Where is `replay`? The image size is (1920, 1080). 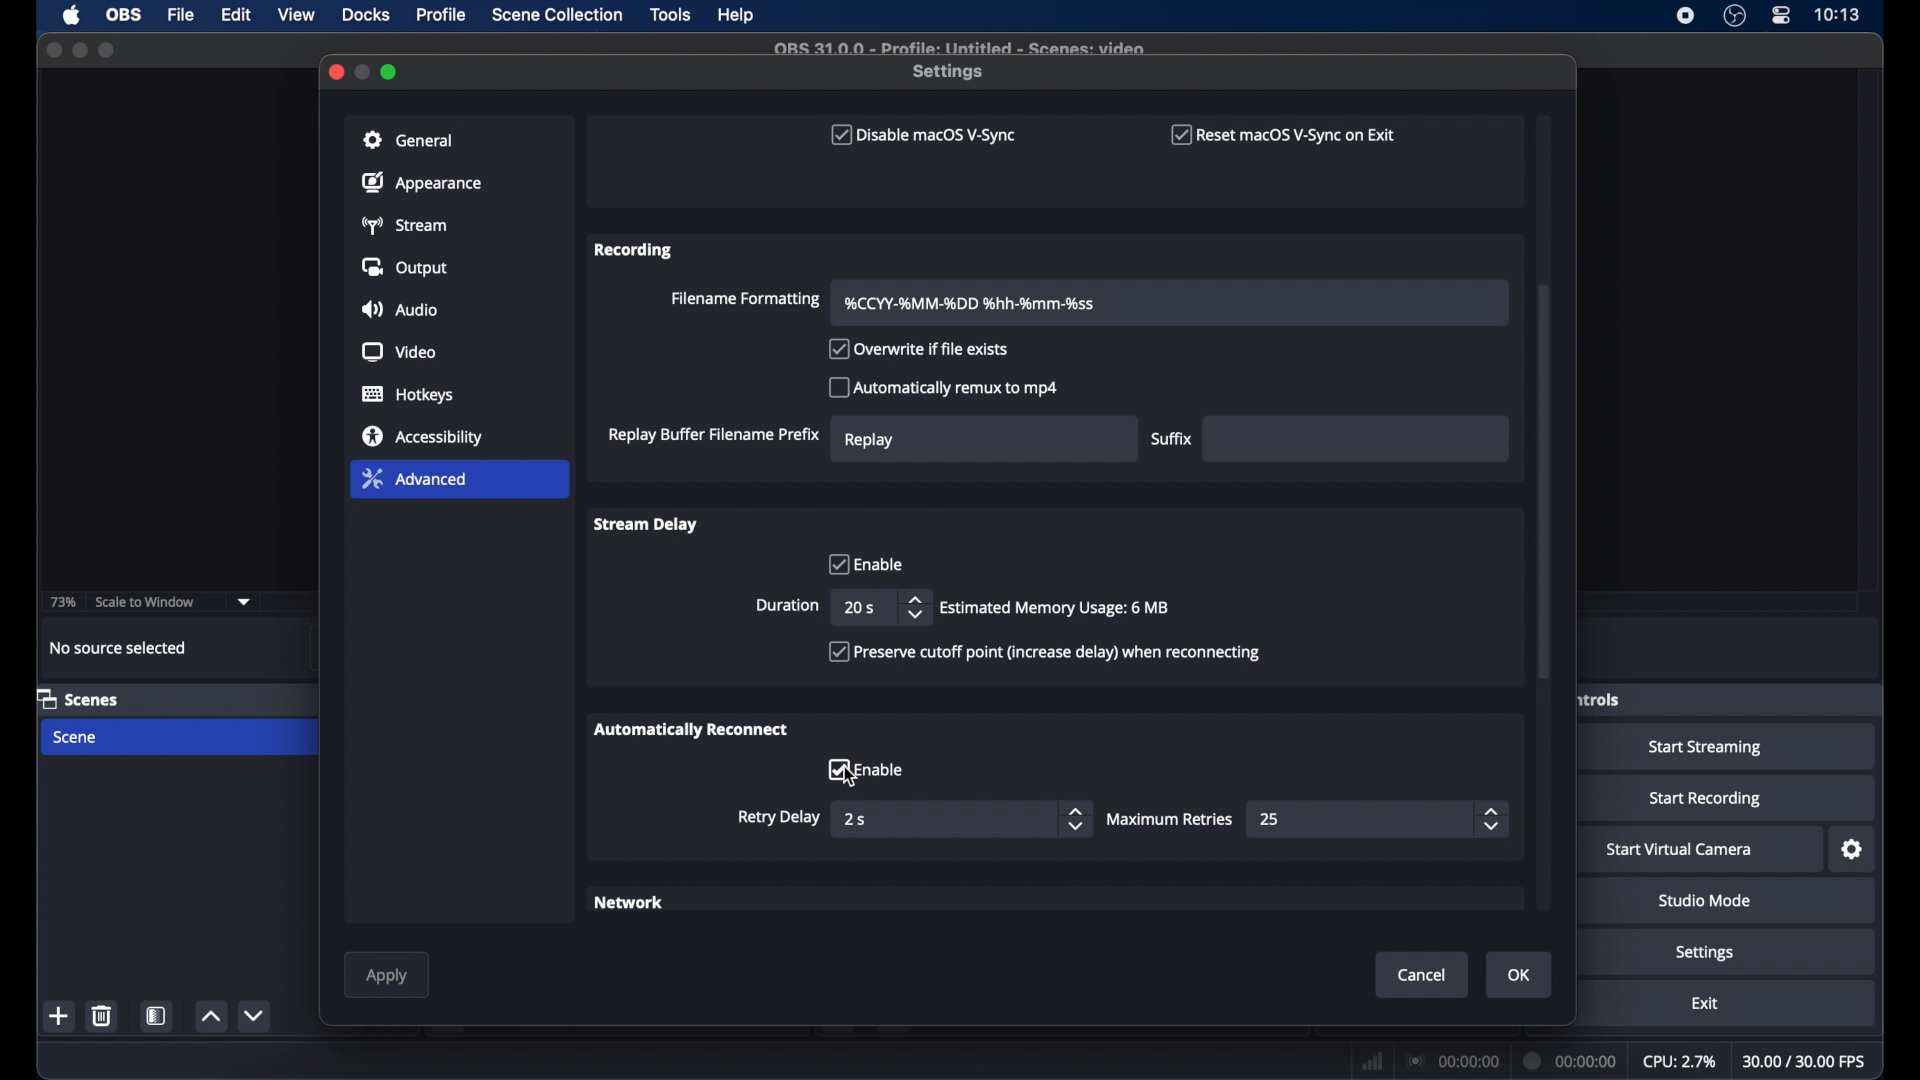
replay is located at coordinates (870, 439).